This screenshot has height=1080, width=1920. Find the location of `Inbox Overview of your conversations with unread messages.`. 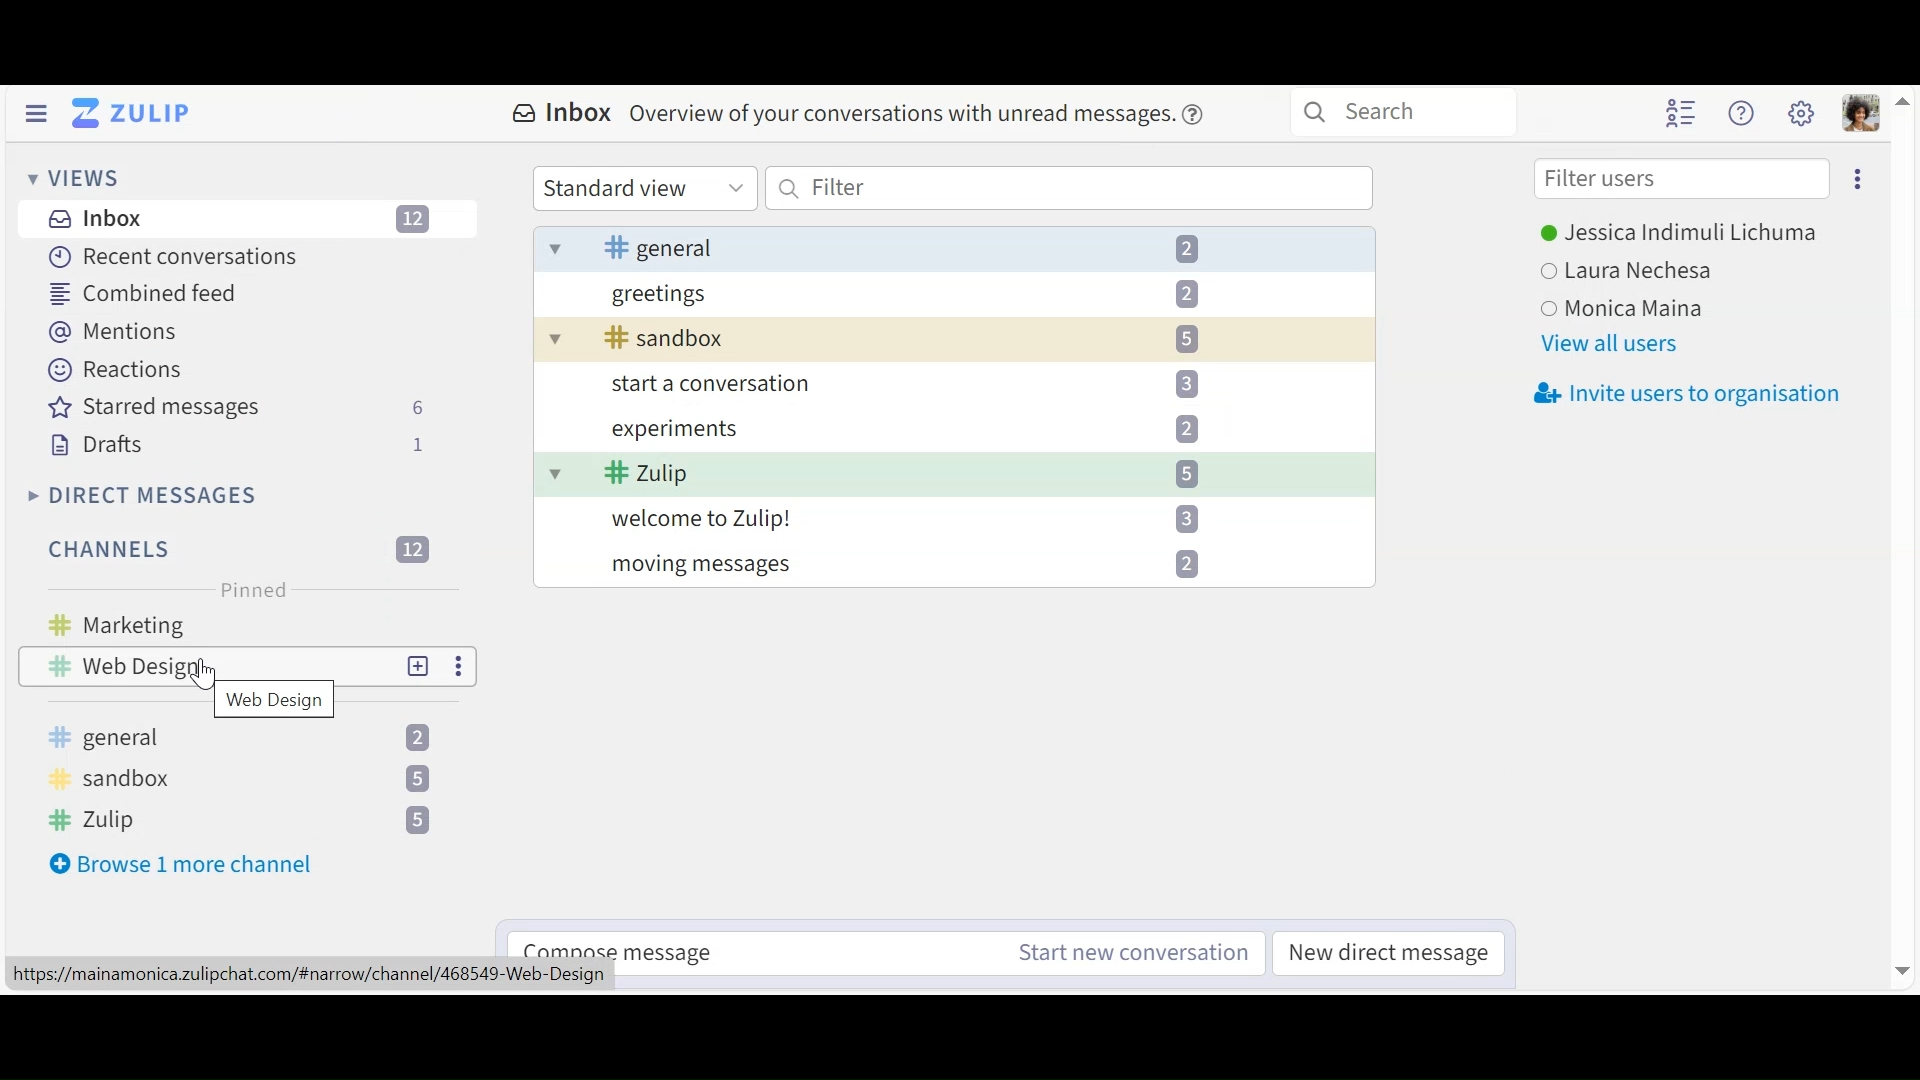

Inbox Overview of your conversations with unread messages. is located at coordinates (840, 114).